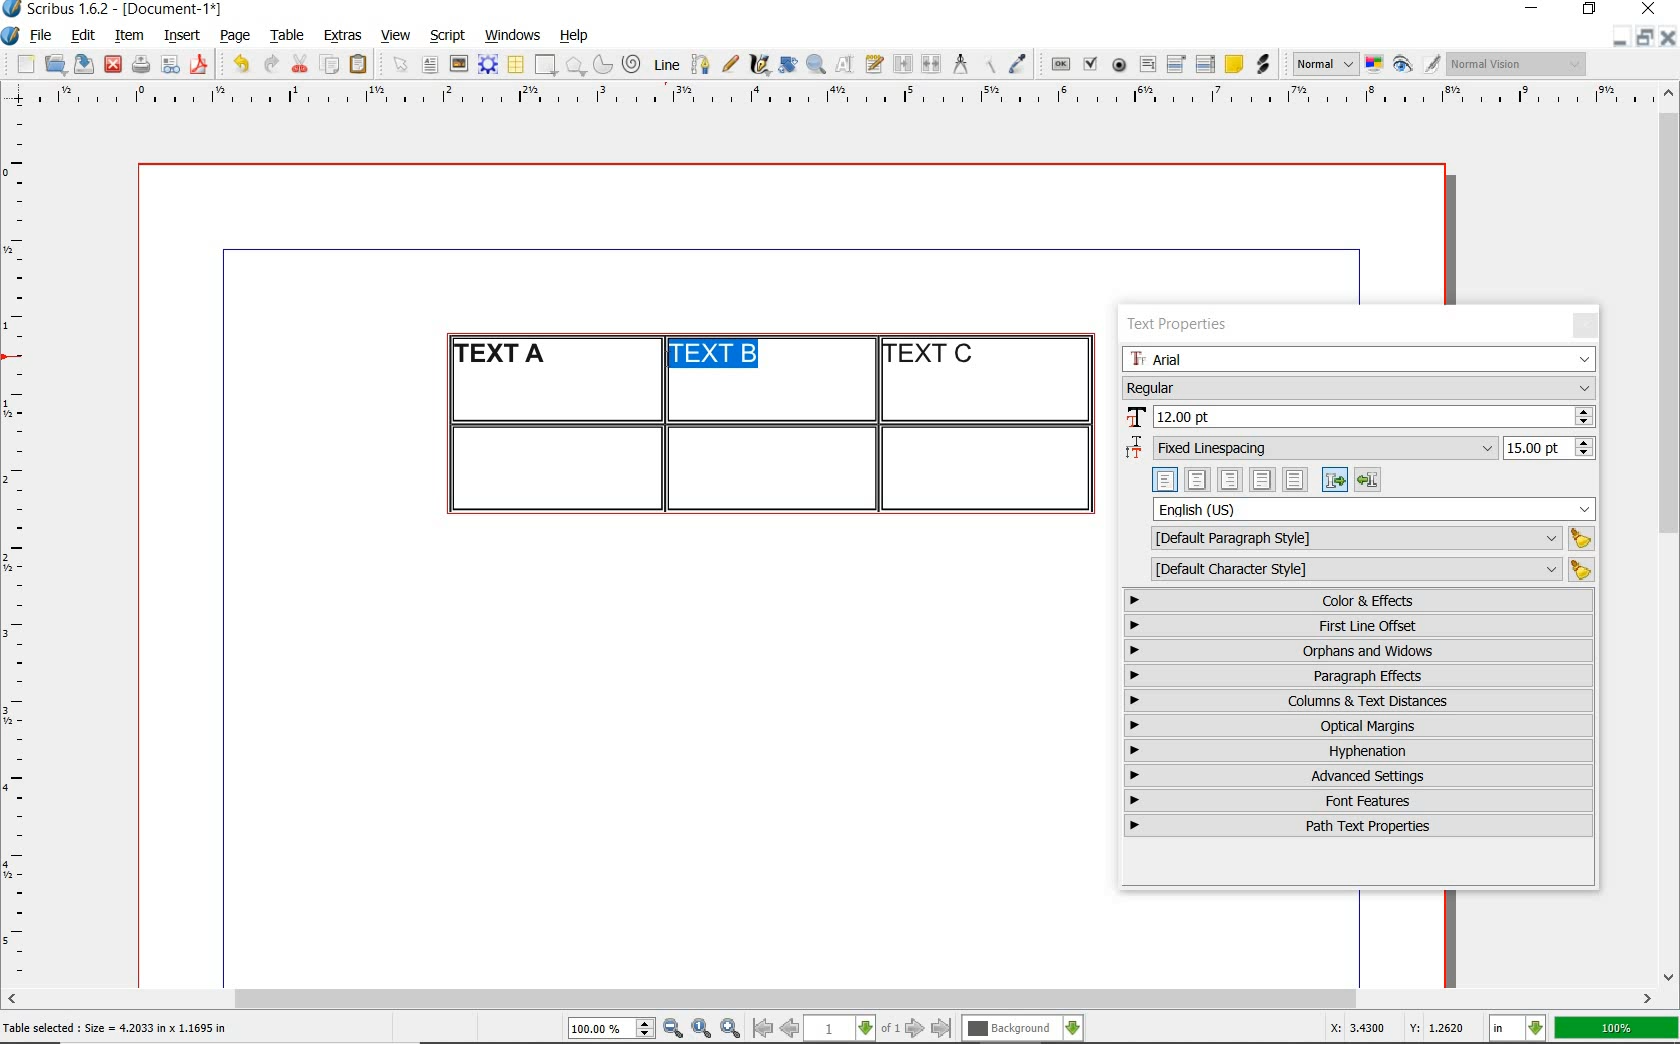 This screenshot has height=1044, width=1680. What do you see at coordinates (300, 63) in the screenshot?
I see `cut` at bounding box center [300, 63].